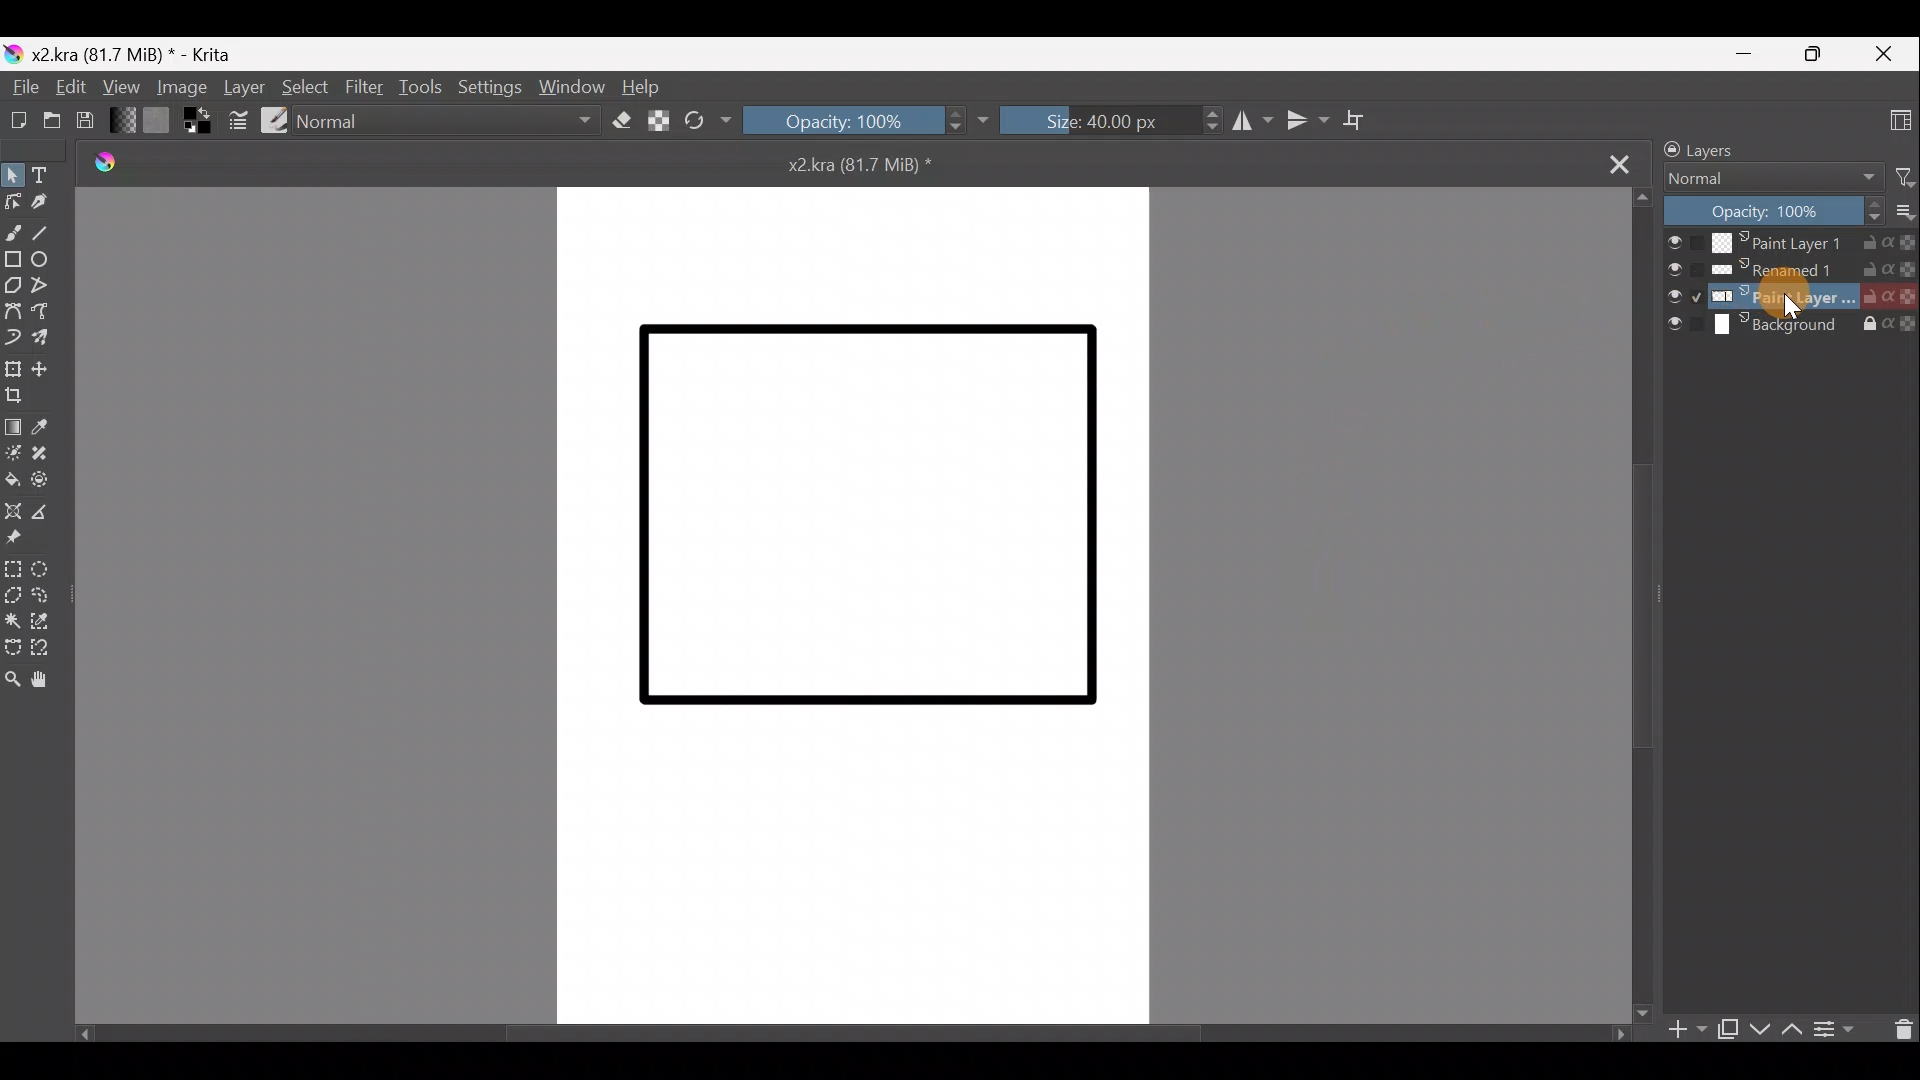  What do you see at coordinates (111, 161) in the screenshot?
I see `Krita logo` at bounding box center [111, 161].